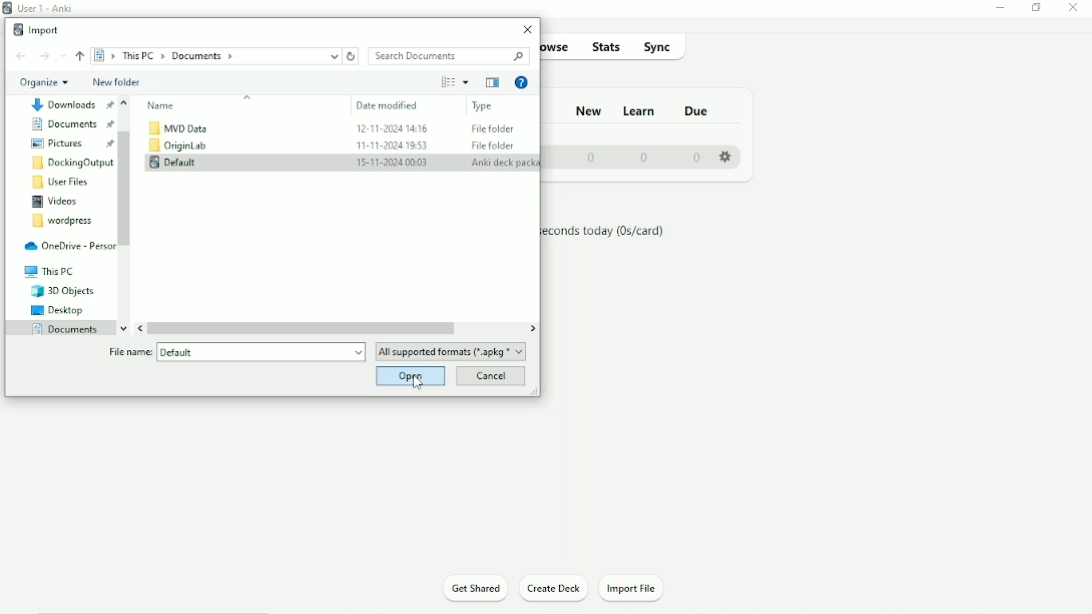  I want to click on OneDrive - Personal, so click(68, 246).